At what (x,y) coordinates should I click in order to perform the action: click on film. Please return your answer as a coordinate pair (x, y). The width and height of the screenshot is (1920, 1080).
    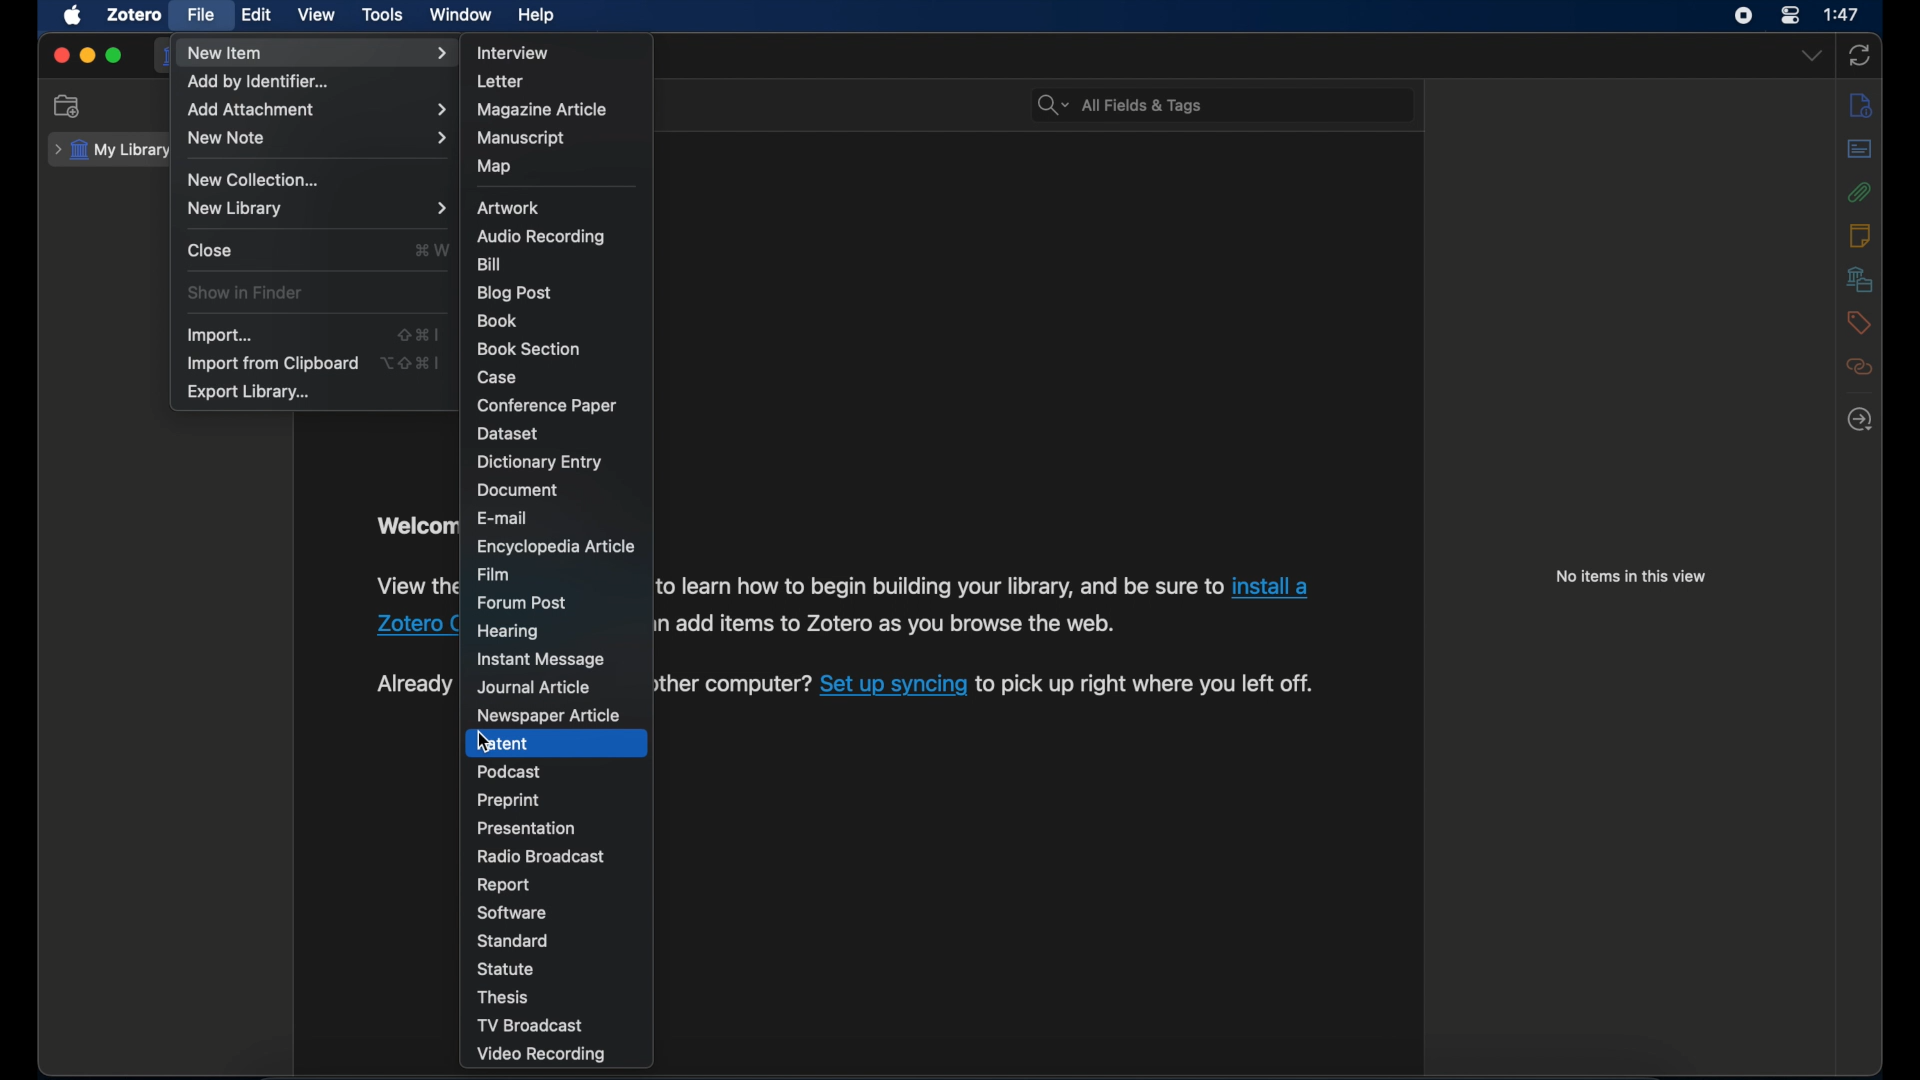
    Looking at the image, I should click on (494, 574).